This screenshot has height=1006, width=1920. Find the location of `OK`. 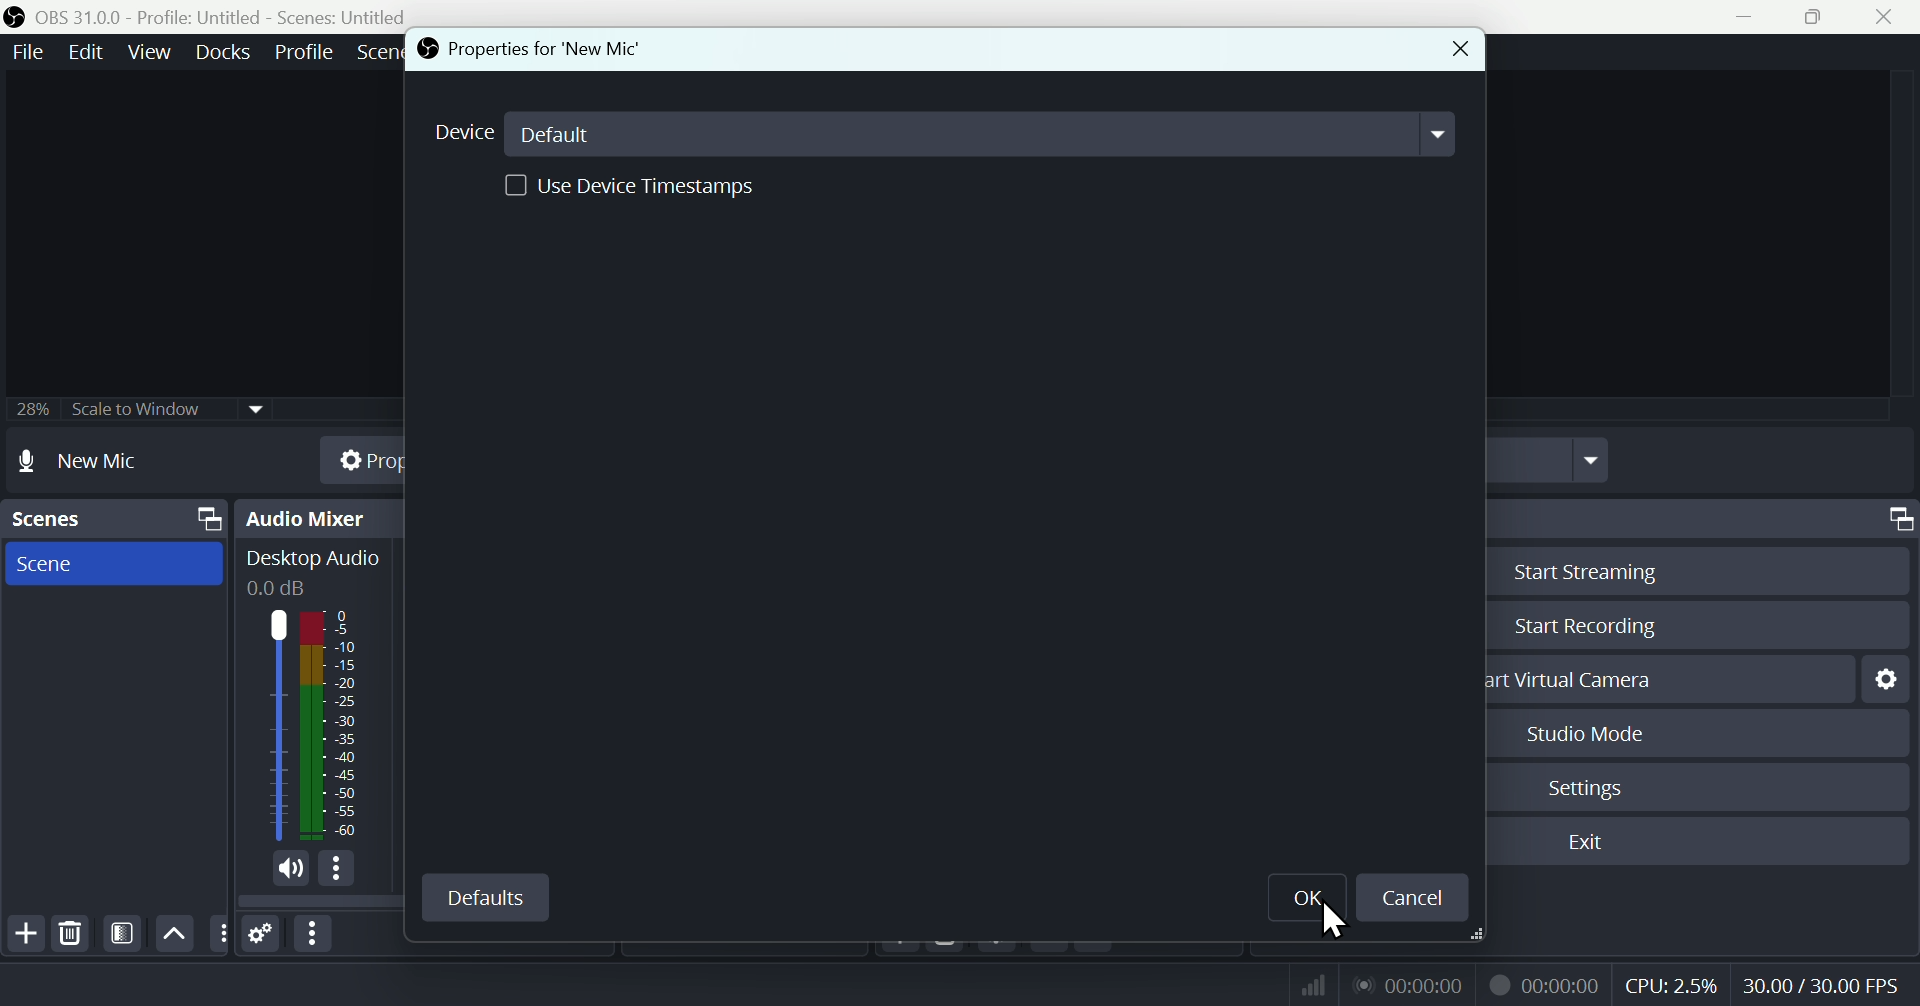

OK is located at coordinates (1305, 900).